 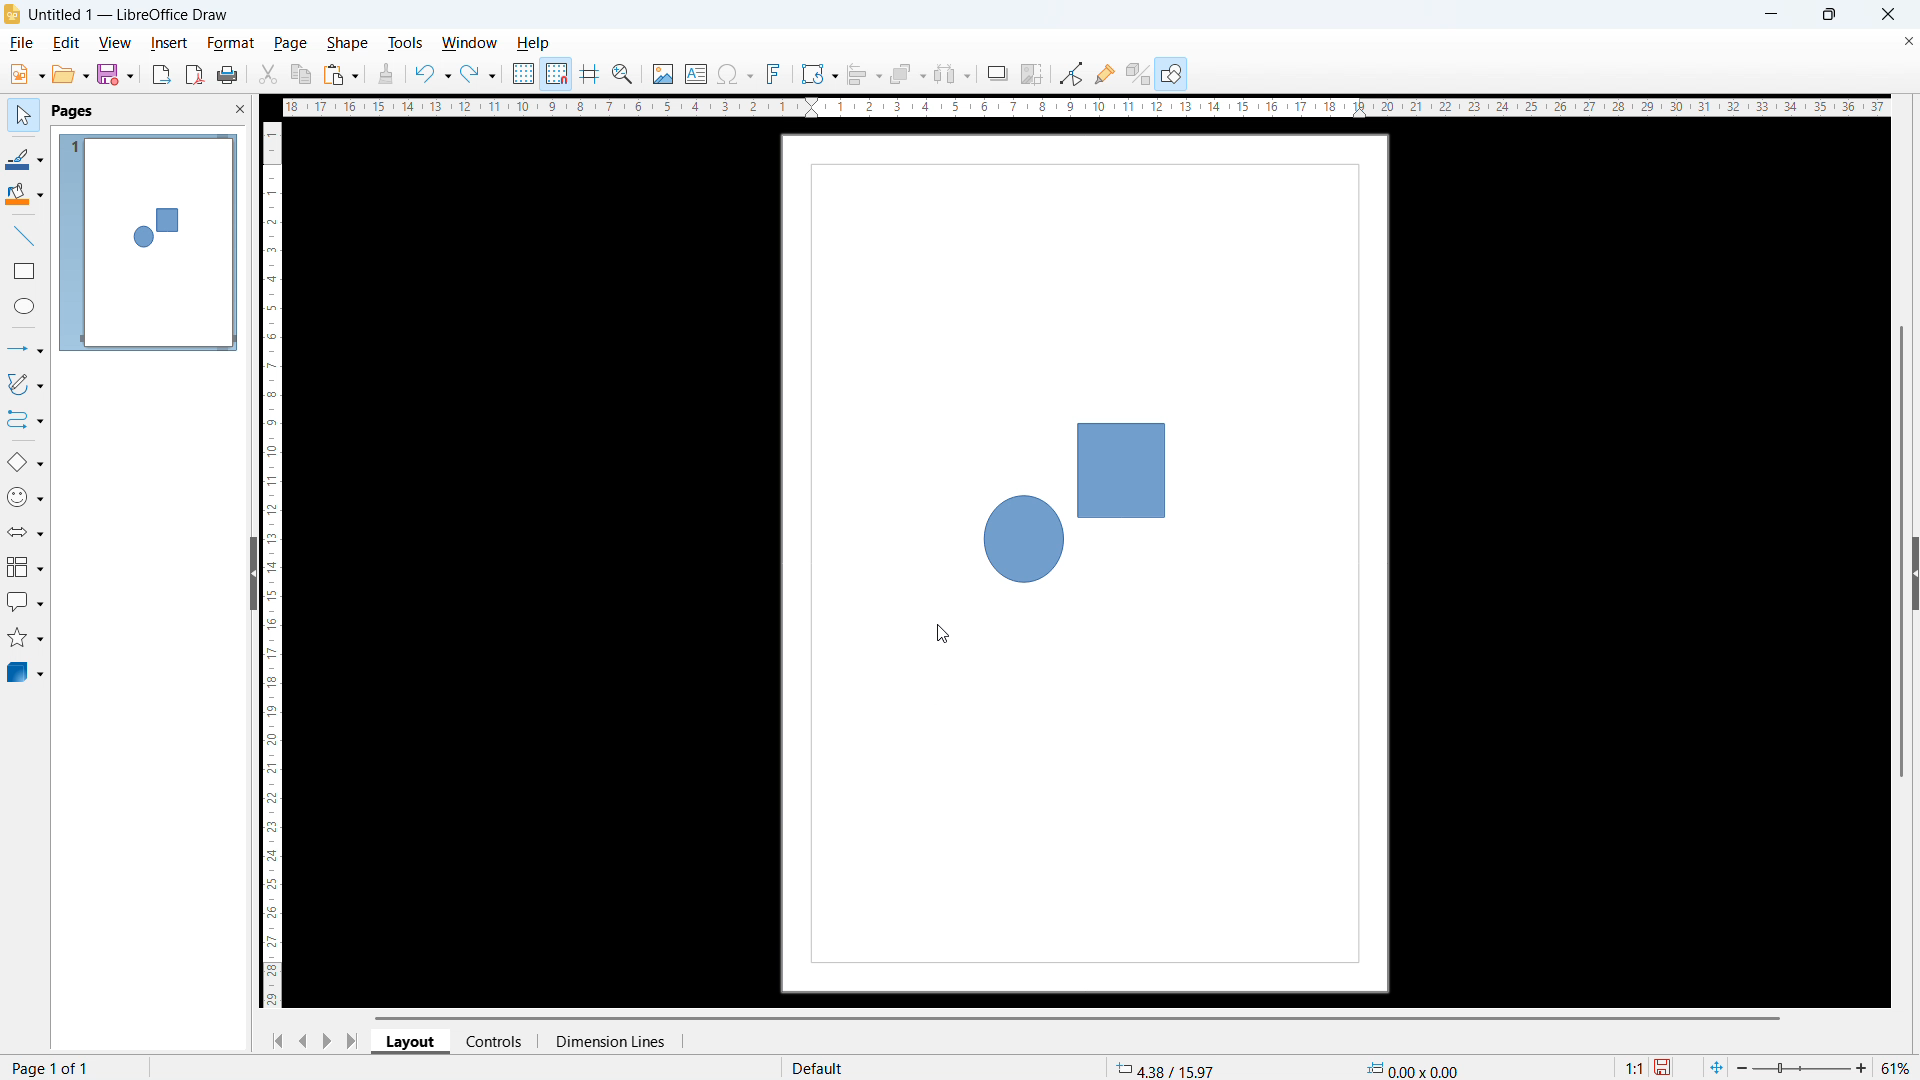 What do you see at coordinates (1716, 1067) in the screenshot?
I see `fit to page` at bounding box center [1716, 1067].